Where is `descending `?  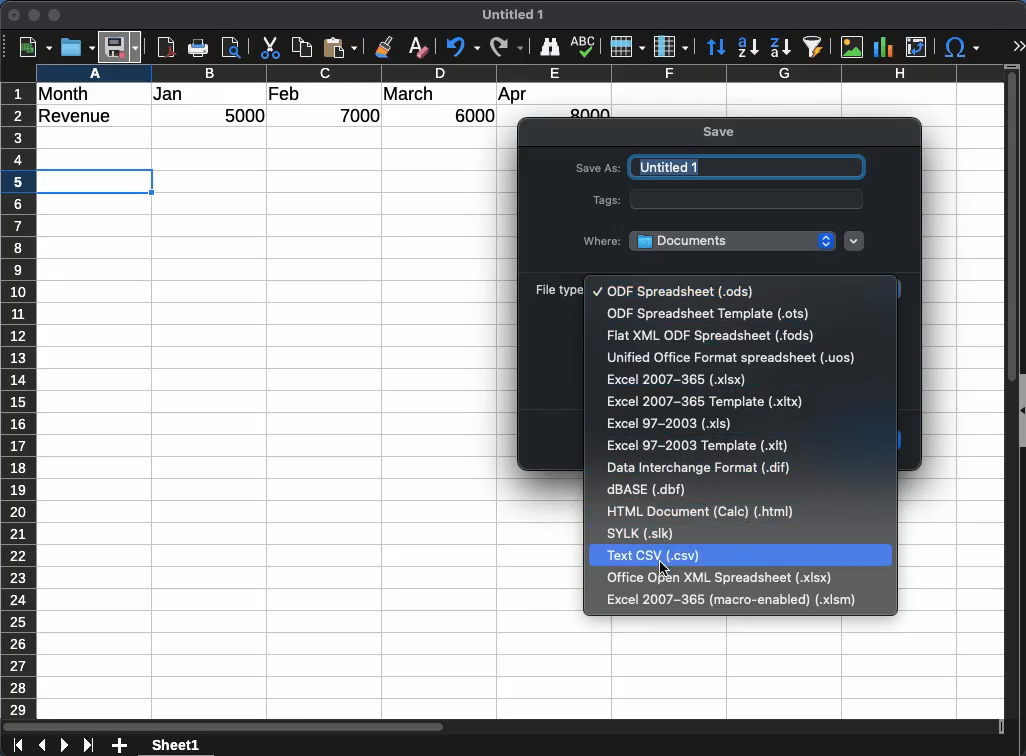
descending  is located at coordinates (779, 46).